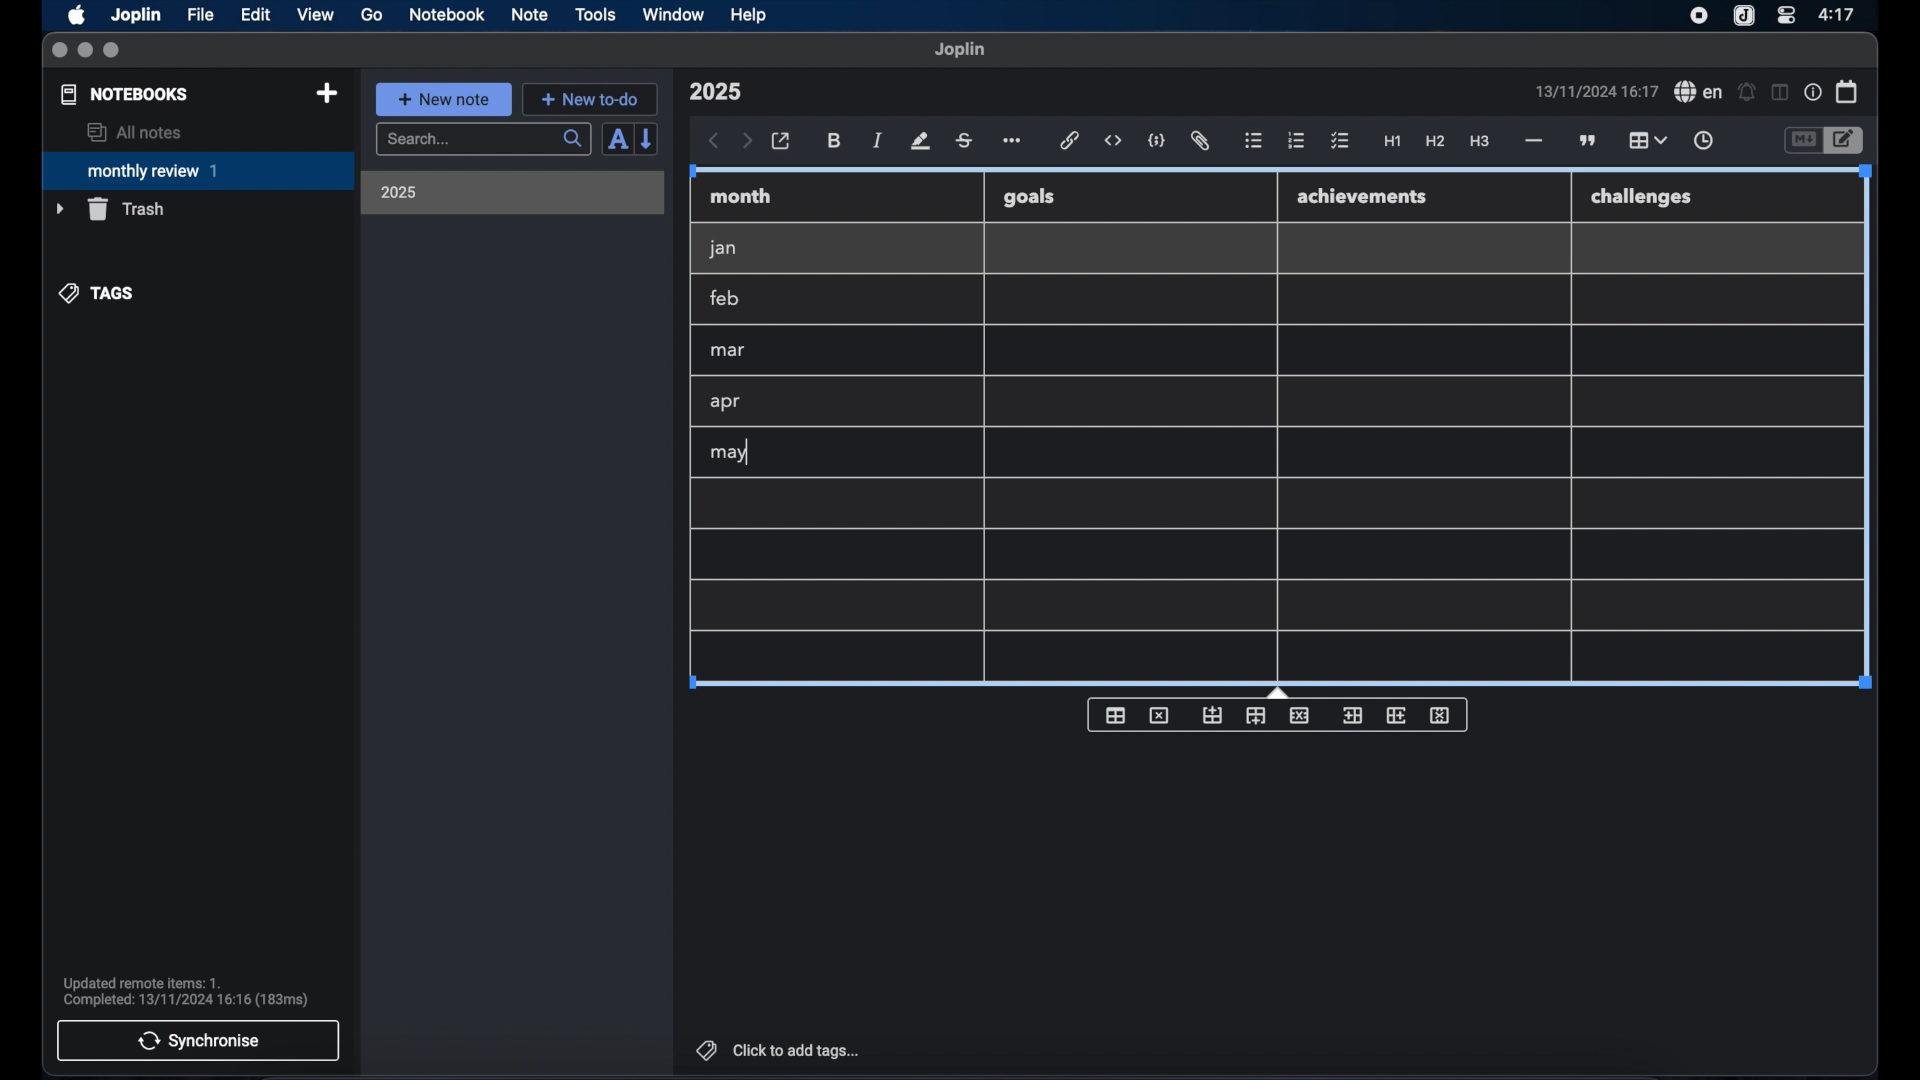 The image size is (1920, 1080). What do you see at coordinates (674, 14) in the screenshot?
I see `window` at bounding box center [674, 14].